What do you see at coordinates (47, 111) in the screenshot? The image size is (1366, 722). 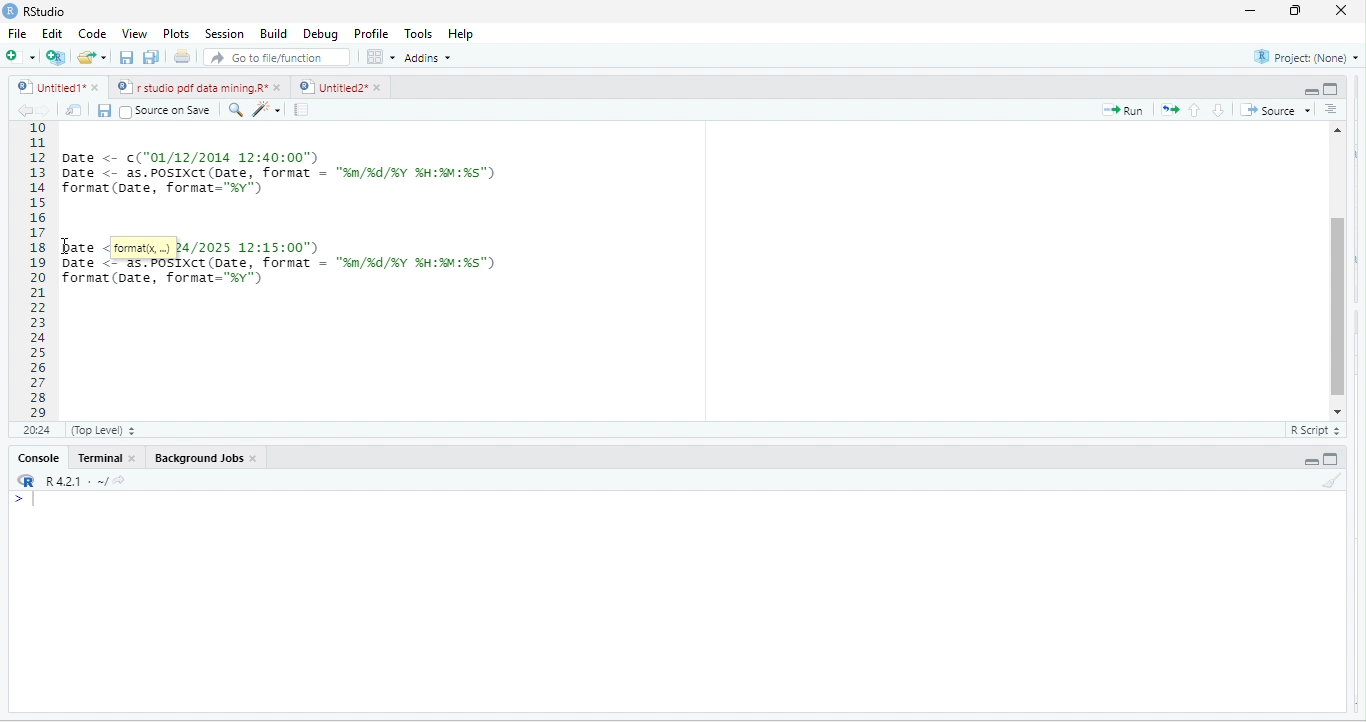 I see `go forward to the next source location` at bounding box center [47, 111].